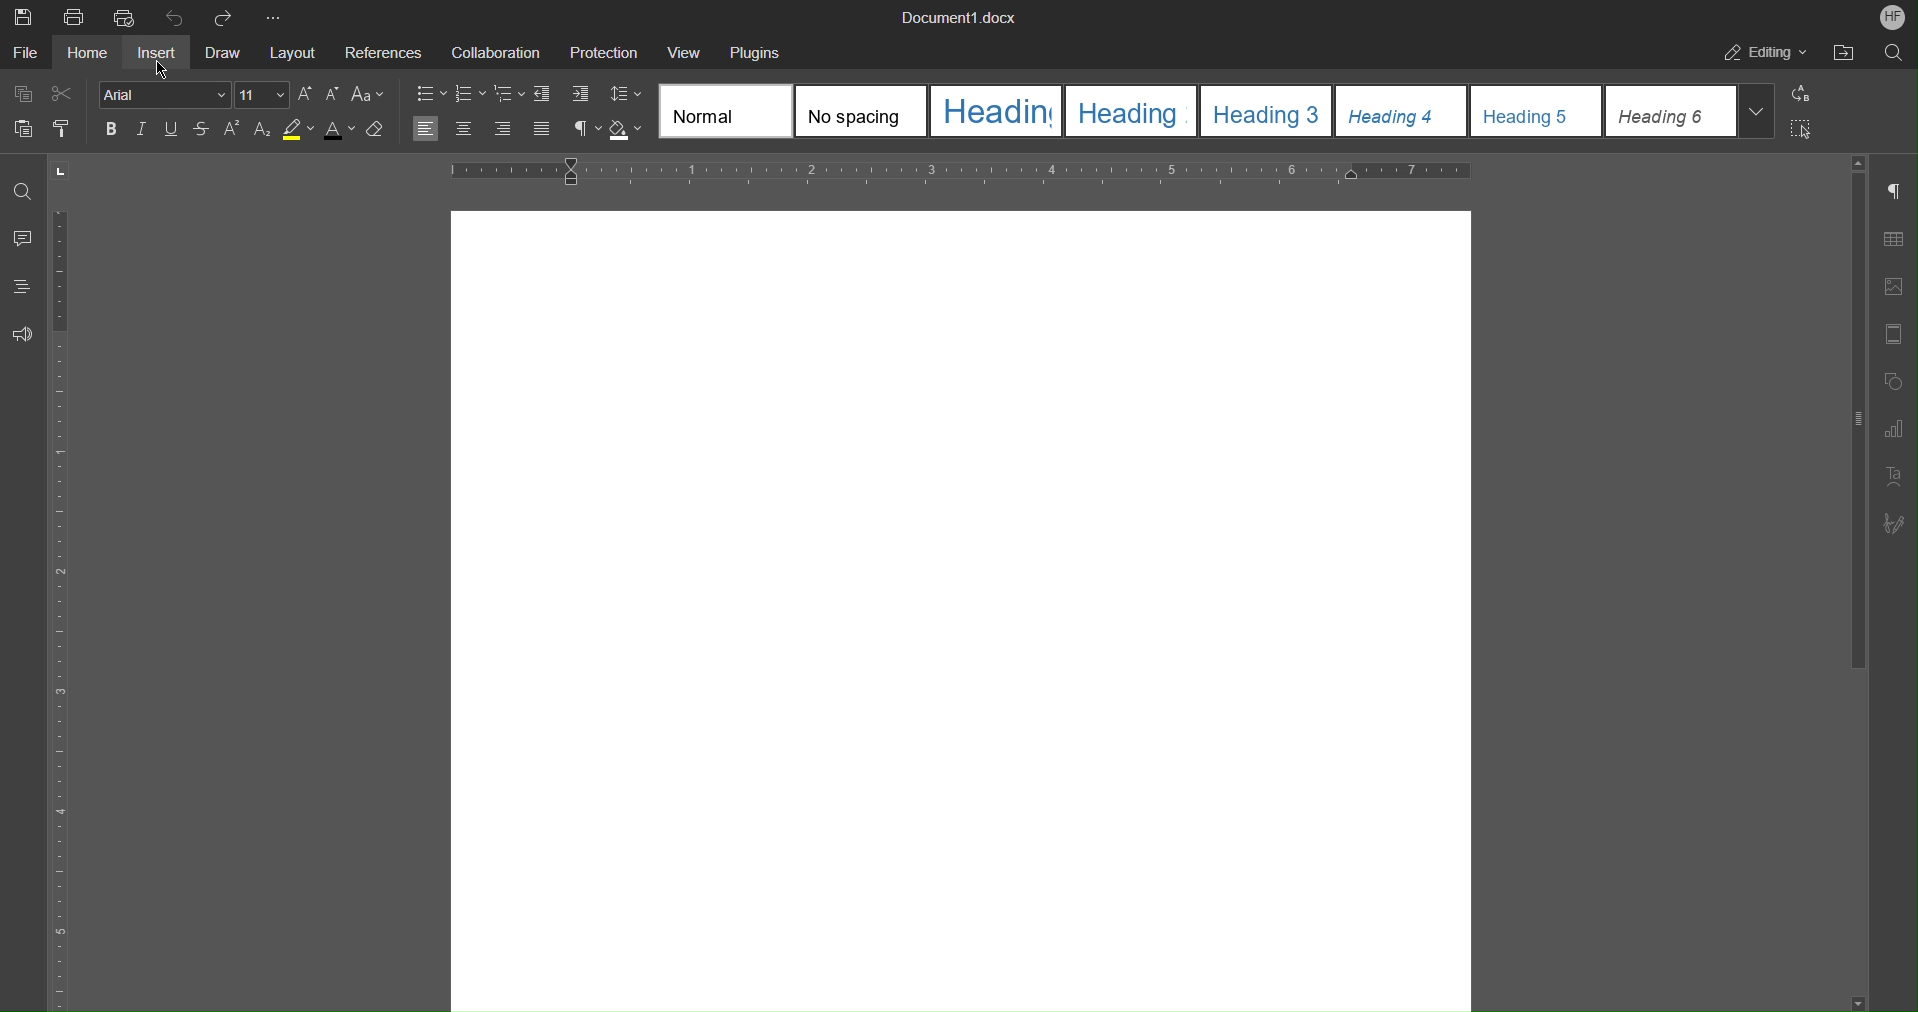 The height and width of the screenshot is (1012, 1918). What do you see at coordinates (158, 70) in the screenshot?
I see `cursor` at bounding box center [158, 70].